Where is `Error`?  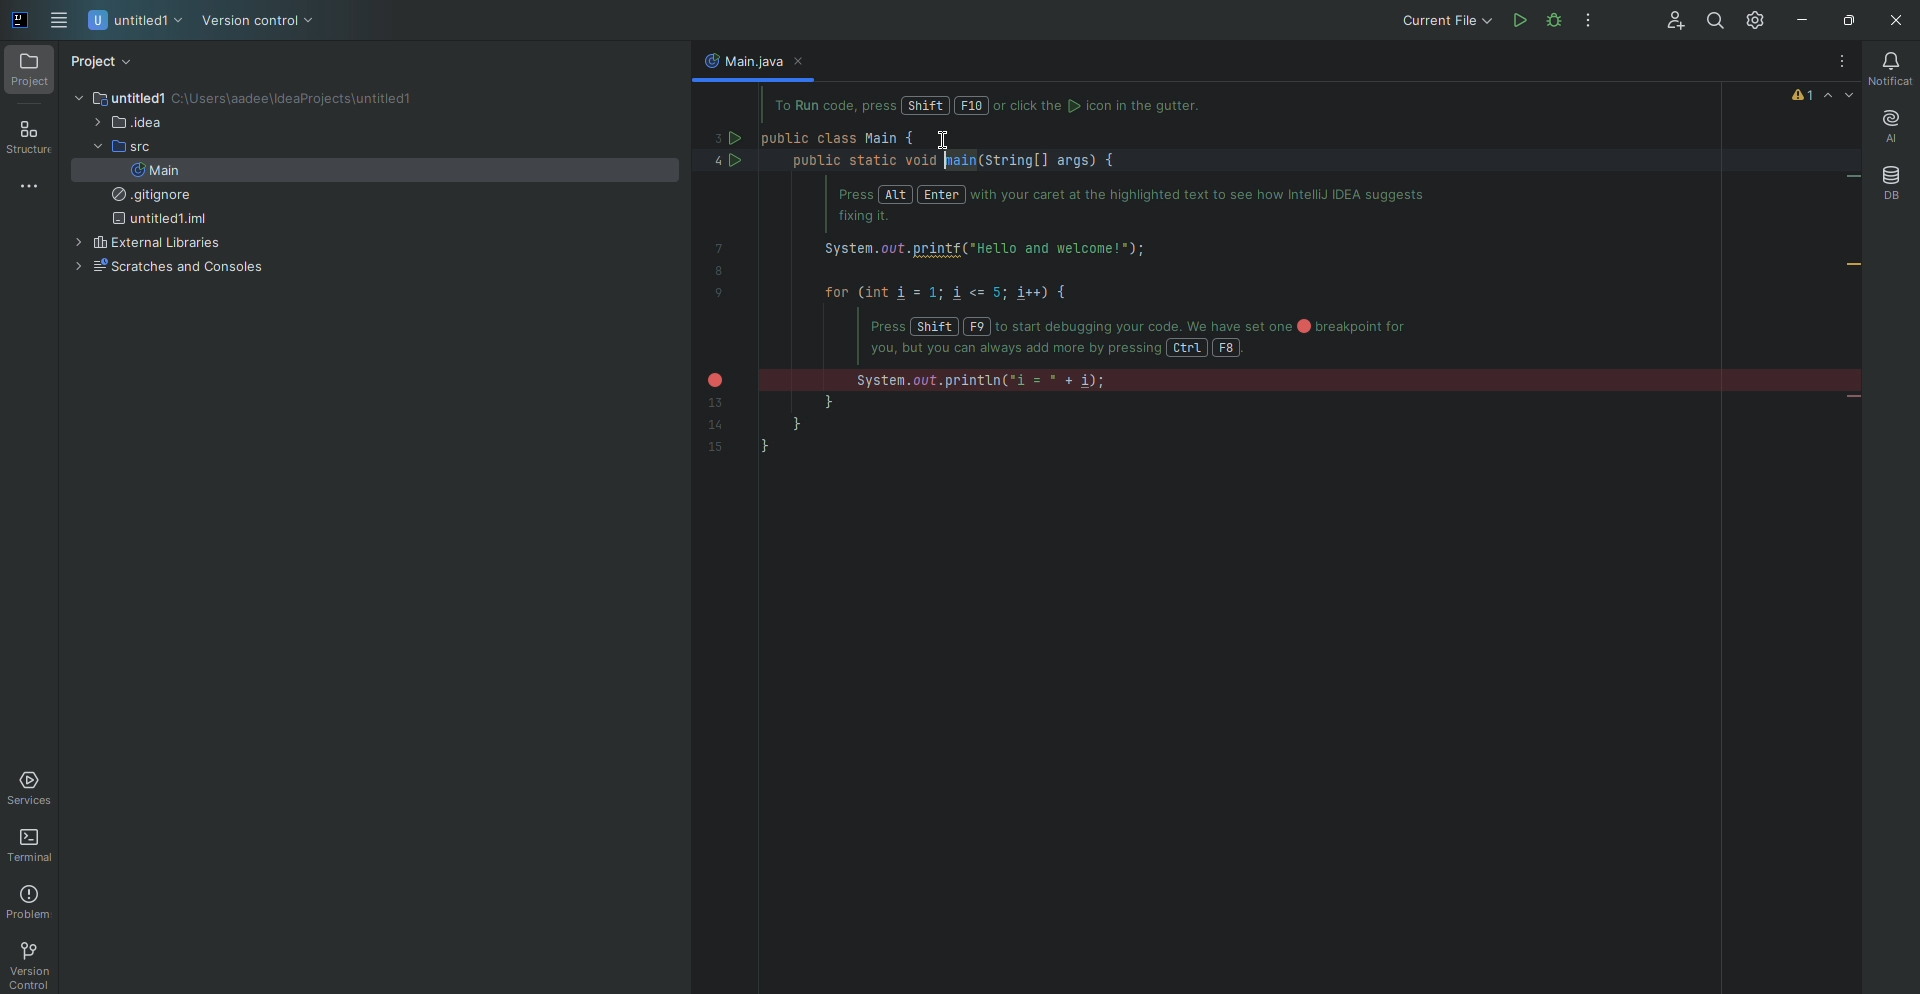 Error is located at coordinates (1824, 95).